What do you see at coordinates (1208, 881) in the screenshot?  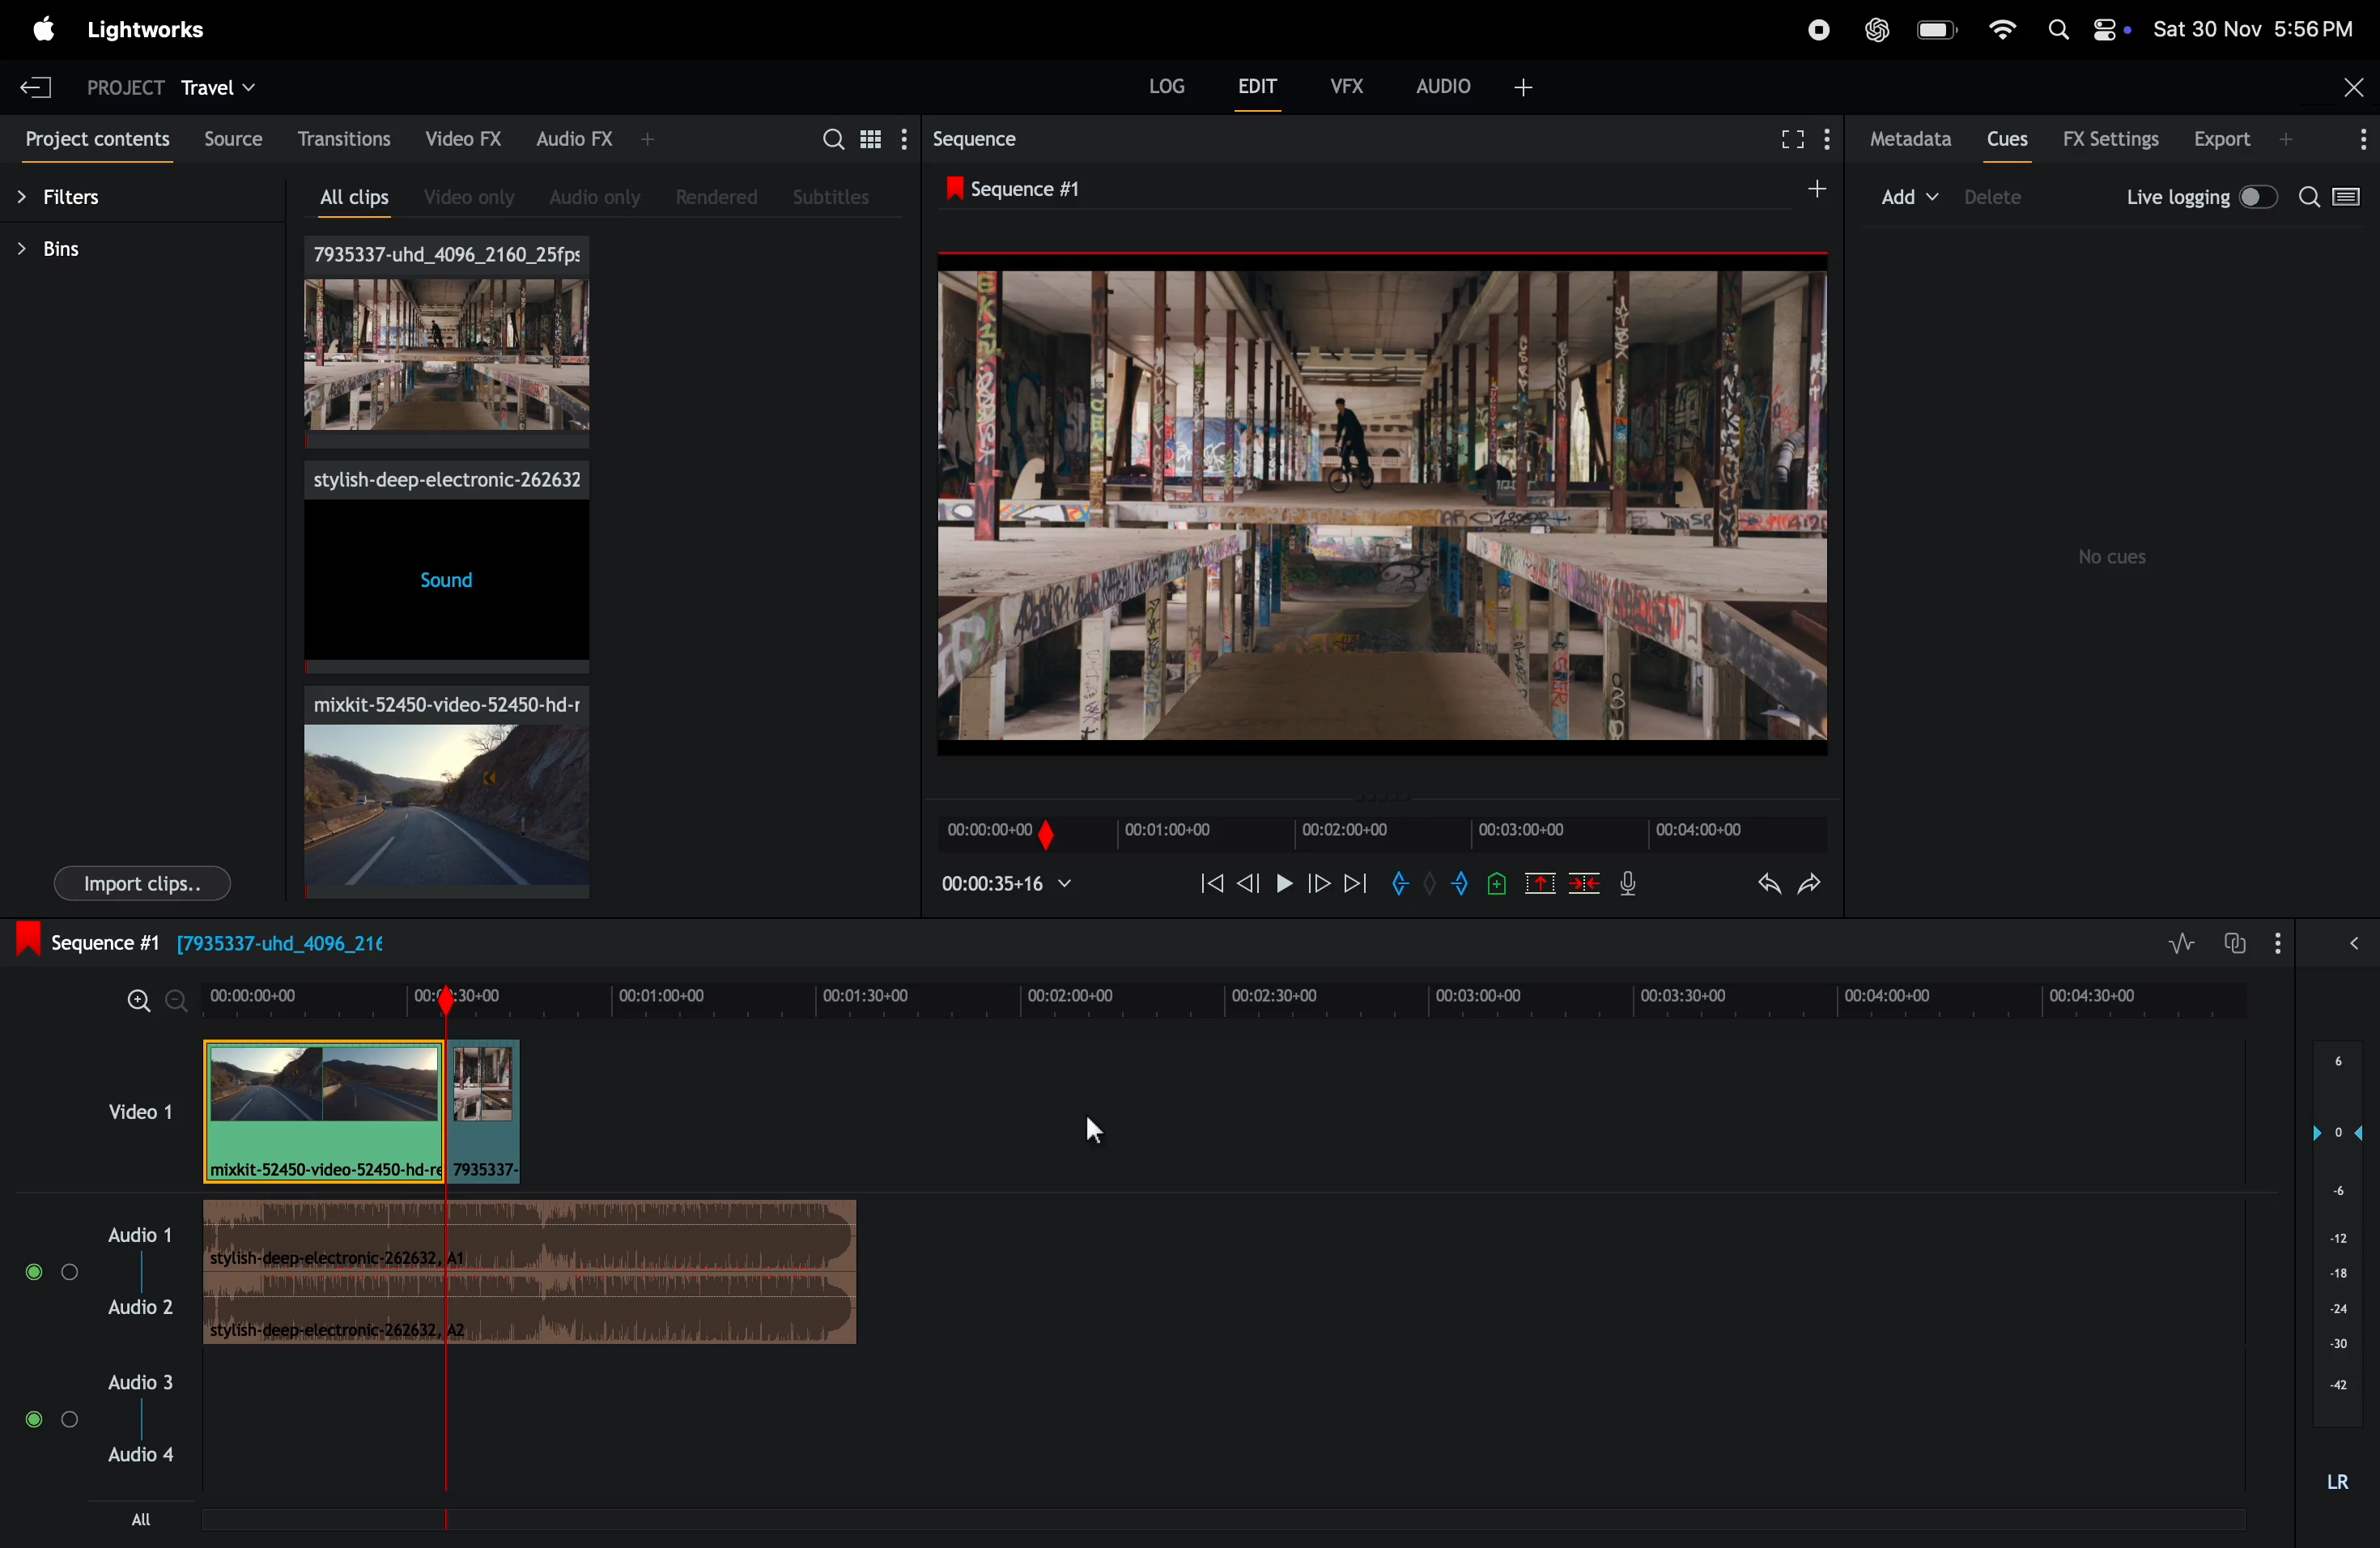 I see `rewind` at bounding box center [1208, 881].